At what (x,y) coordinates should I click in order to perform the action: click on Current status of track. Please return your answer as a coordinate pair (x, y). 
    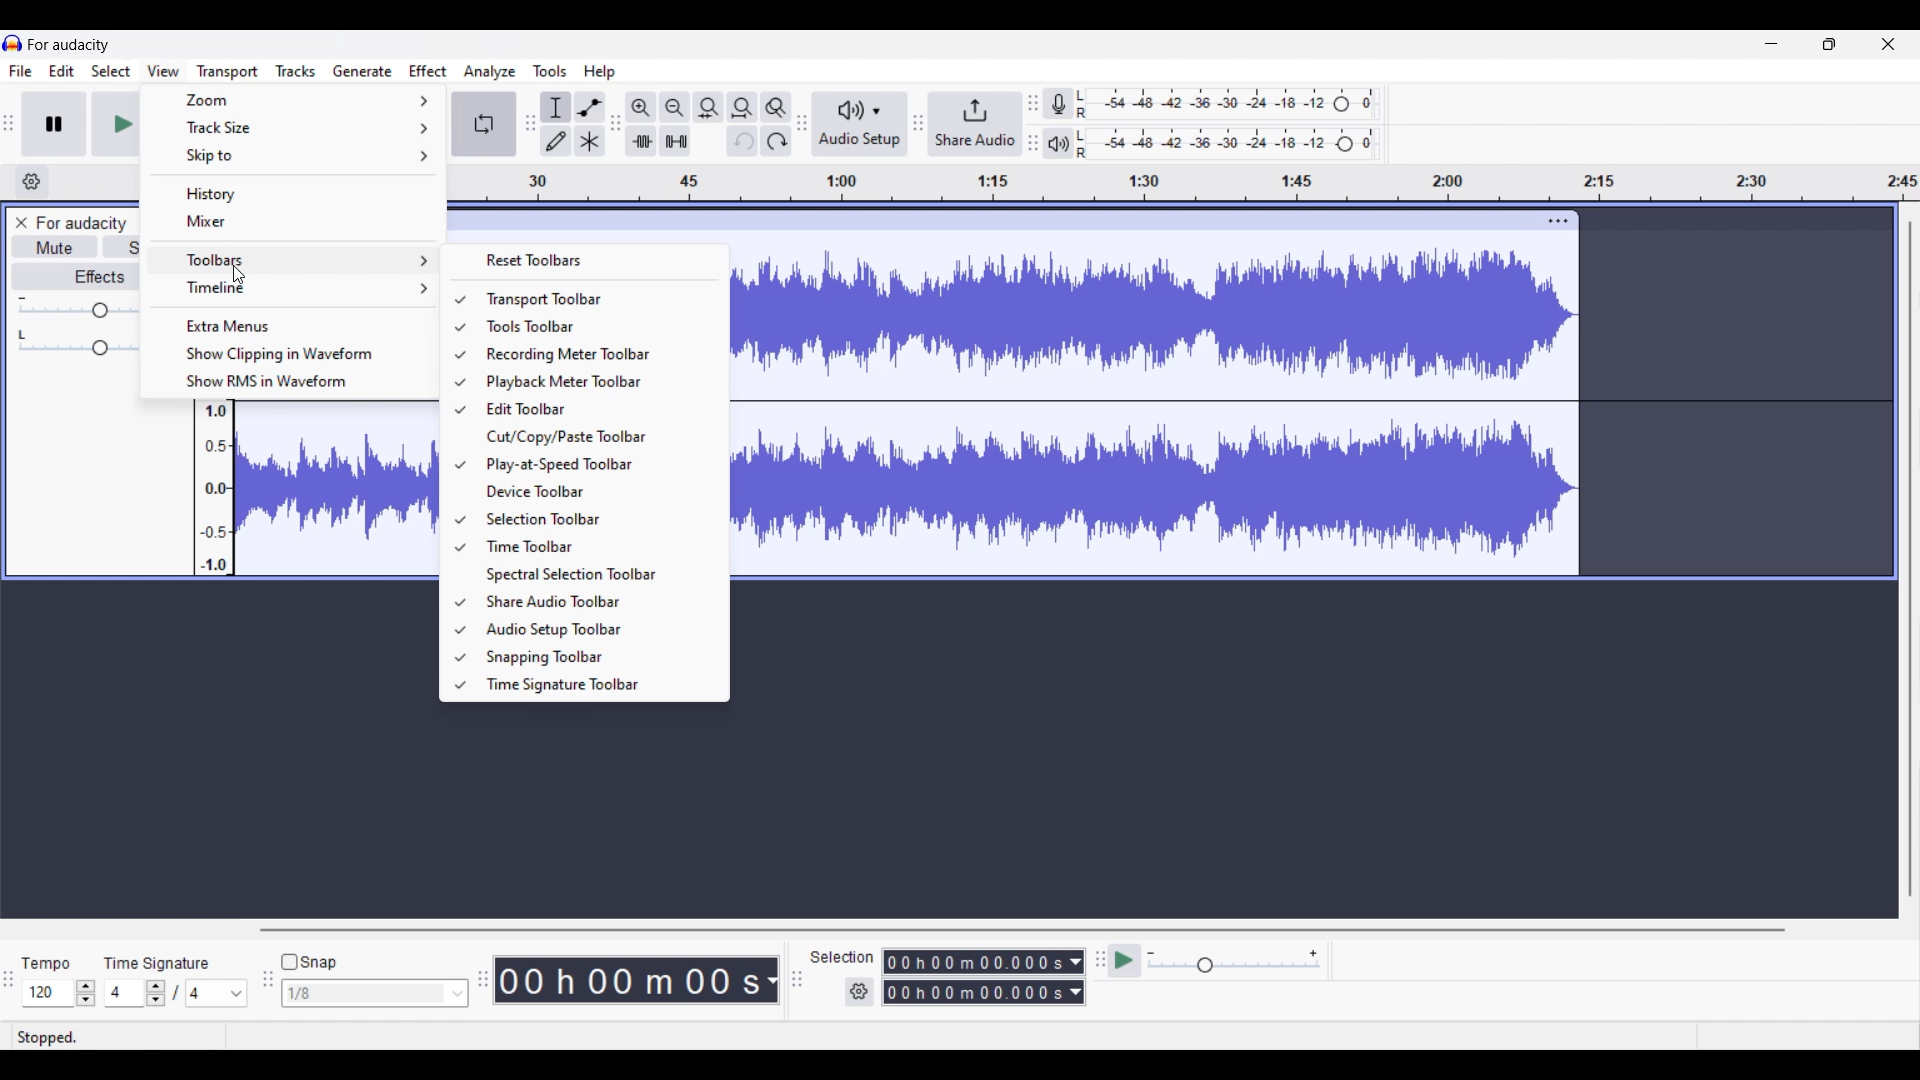
    Looking at the image, I should click on (48, 1037).